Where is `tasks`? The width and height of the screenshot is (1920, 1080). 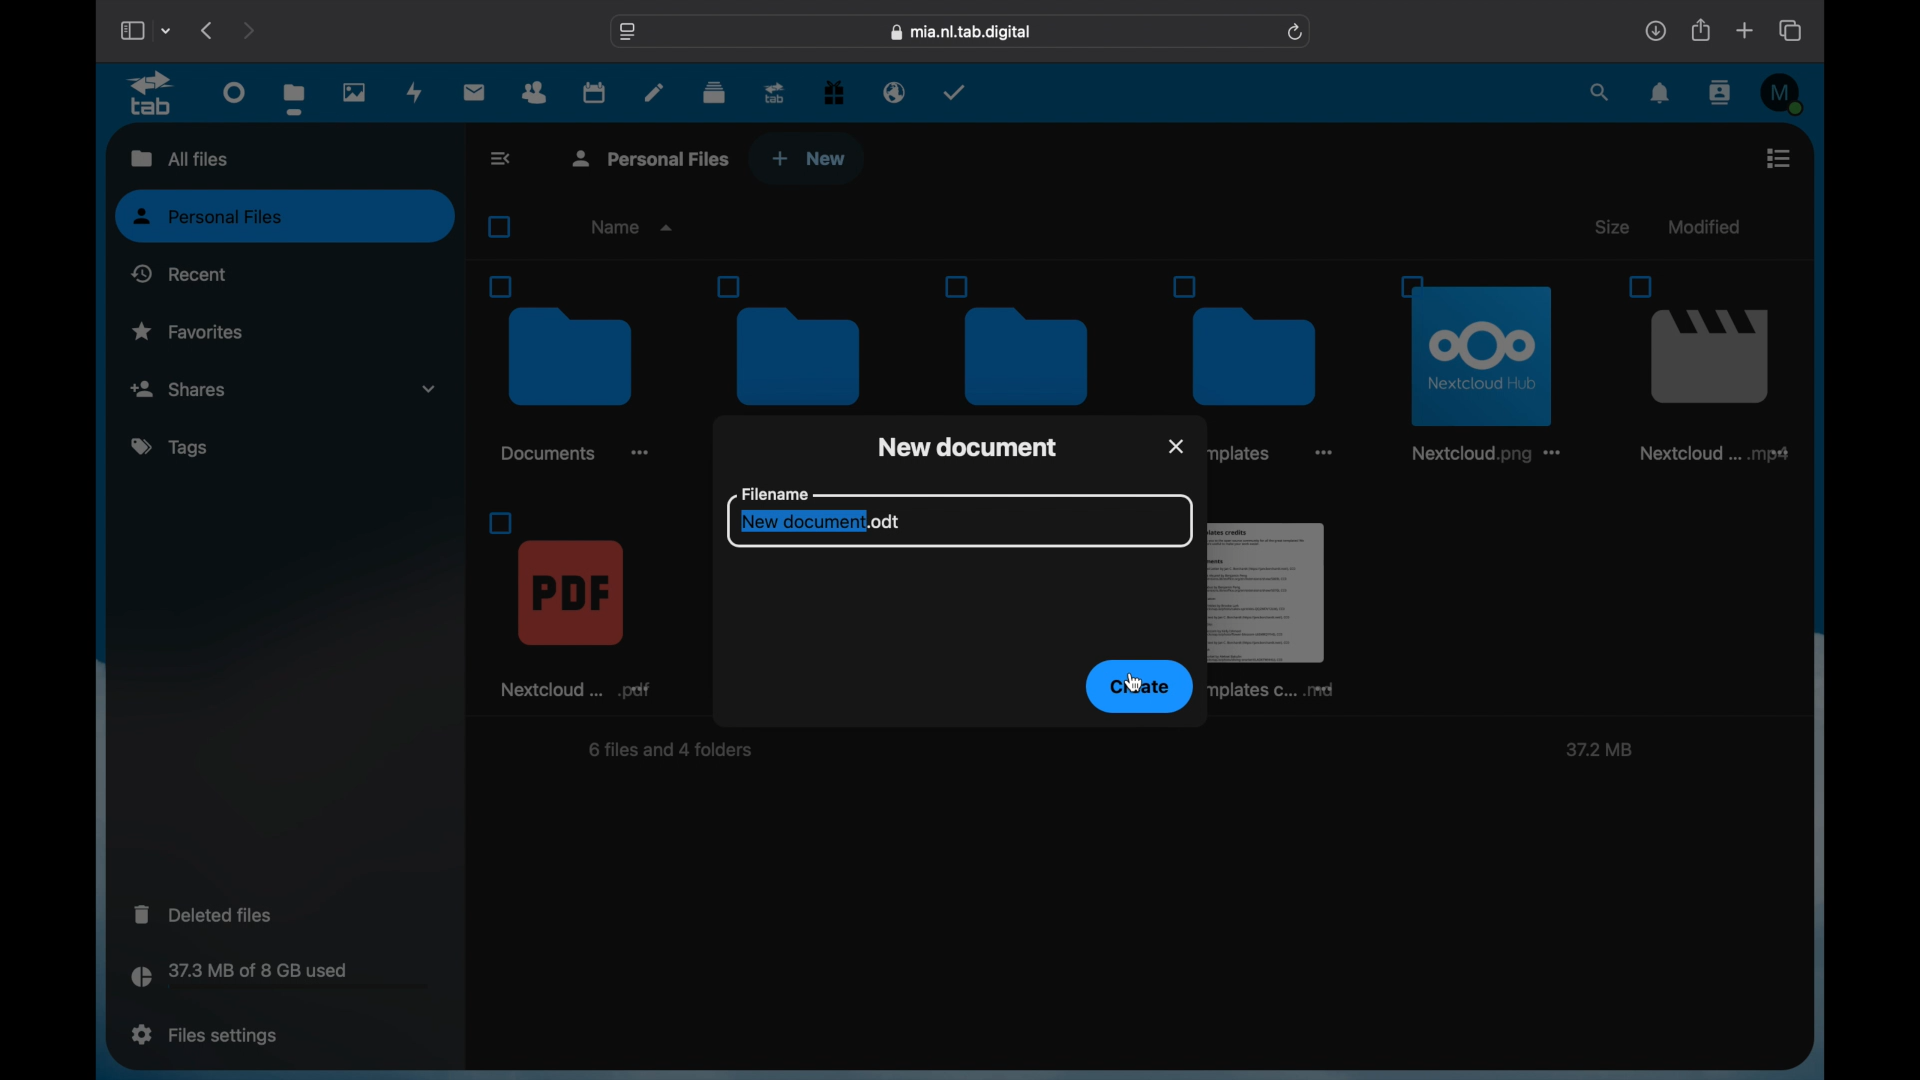
tasks is located at coordinates (955, 92).